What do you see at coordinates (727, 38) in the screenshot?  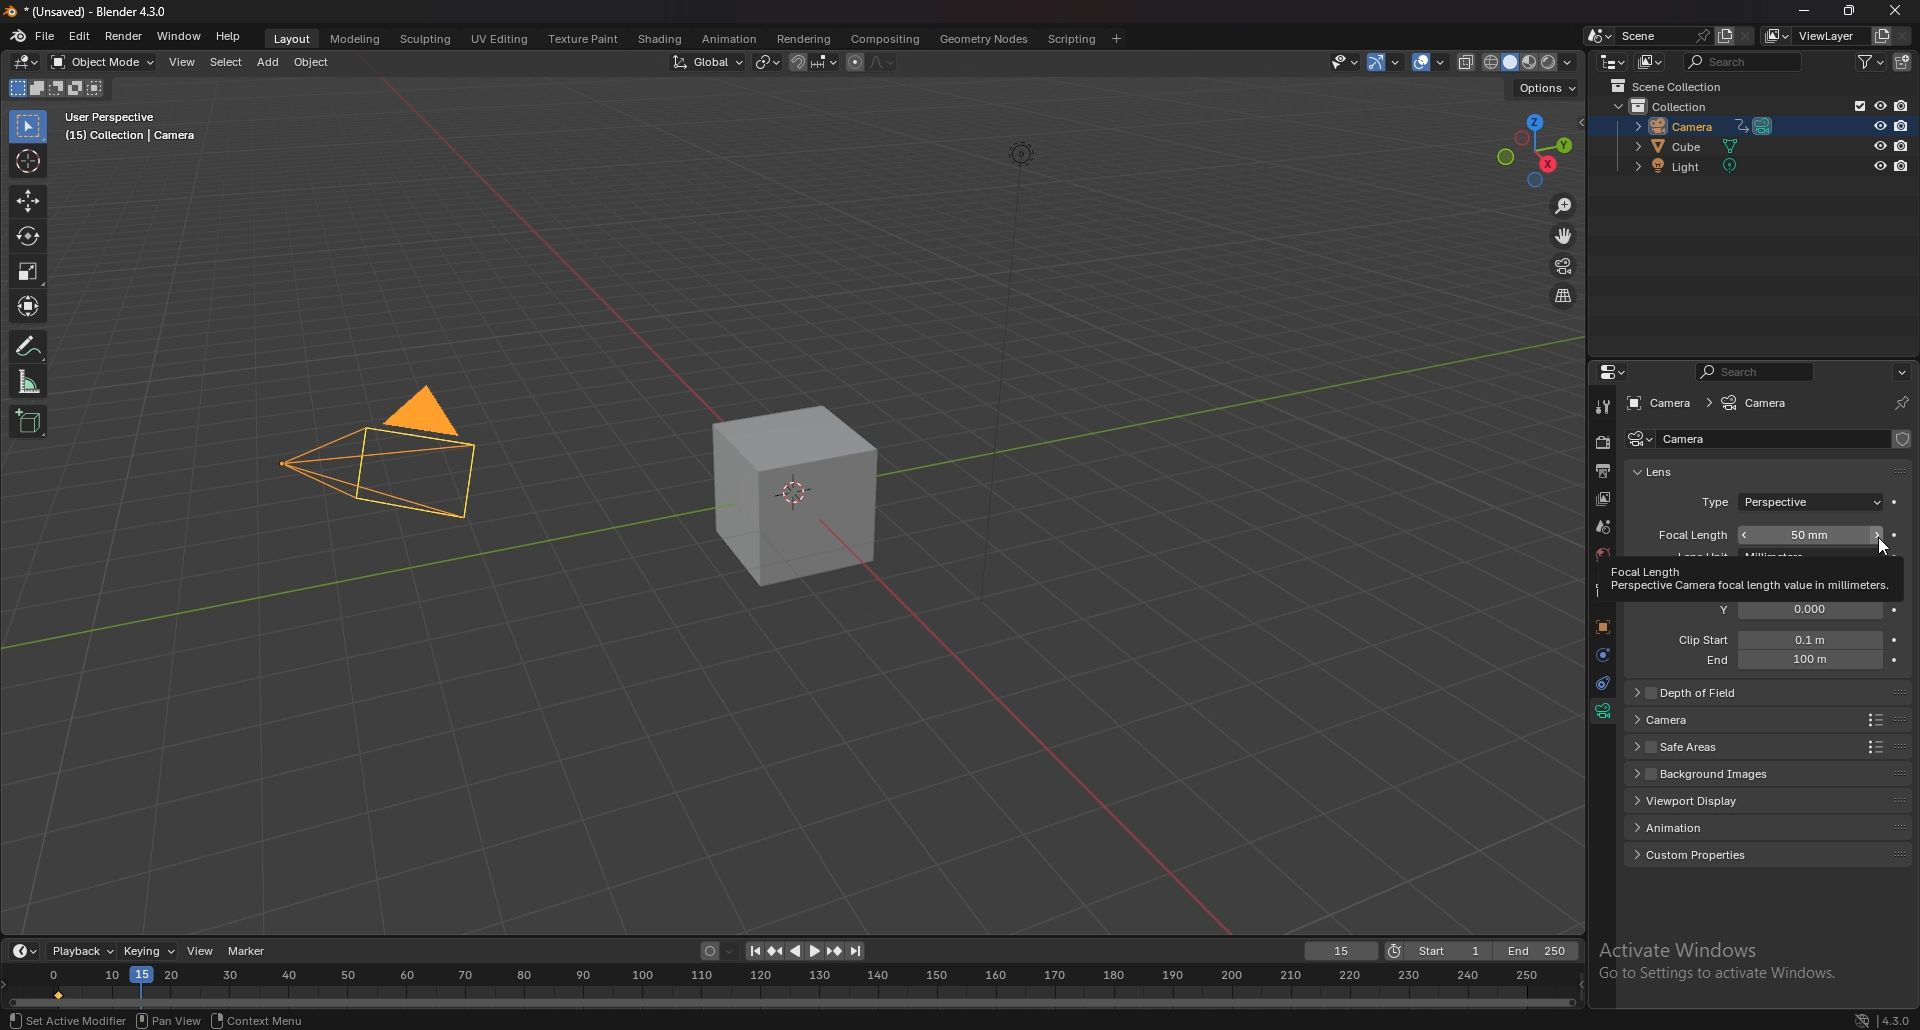 I see `animation` at bounding box center [727, 38].